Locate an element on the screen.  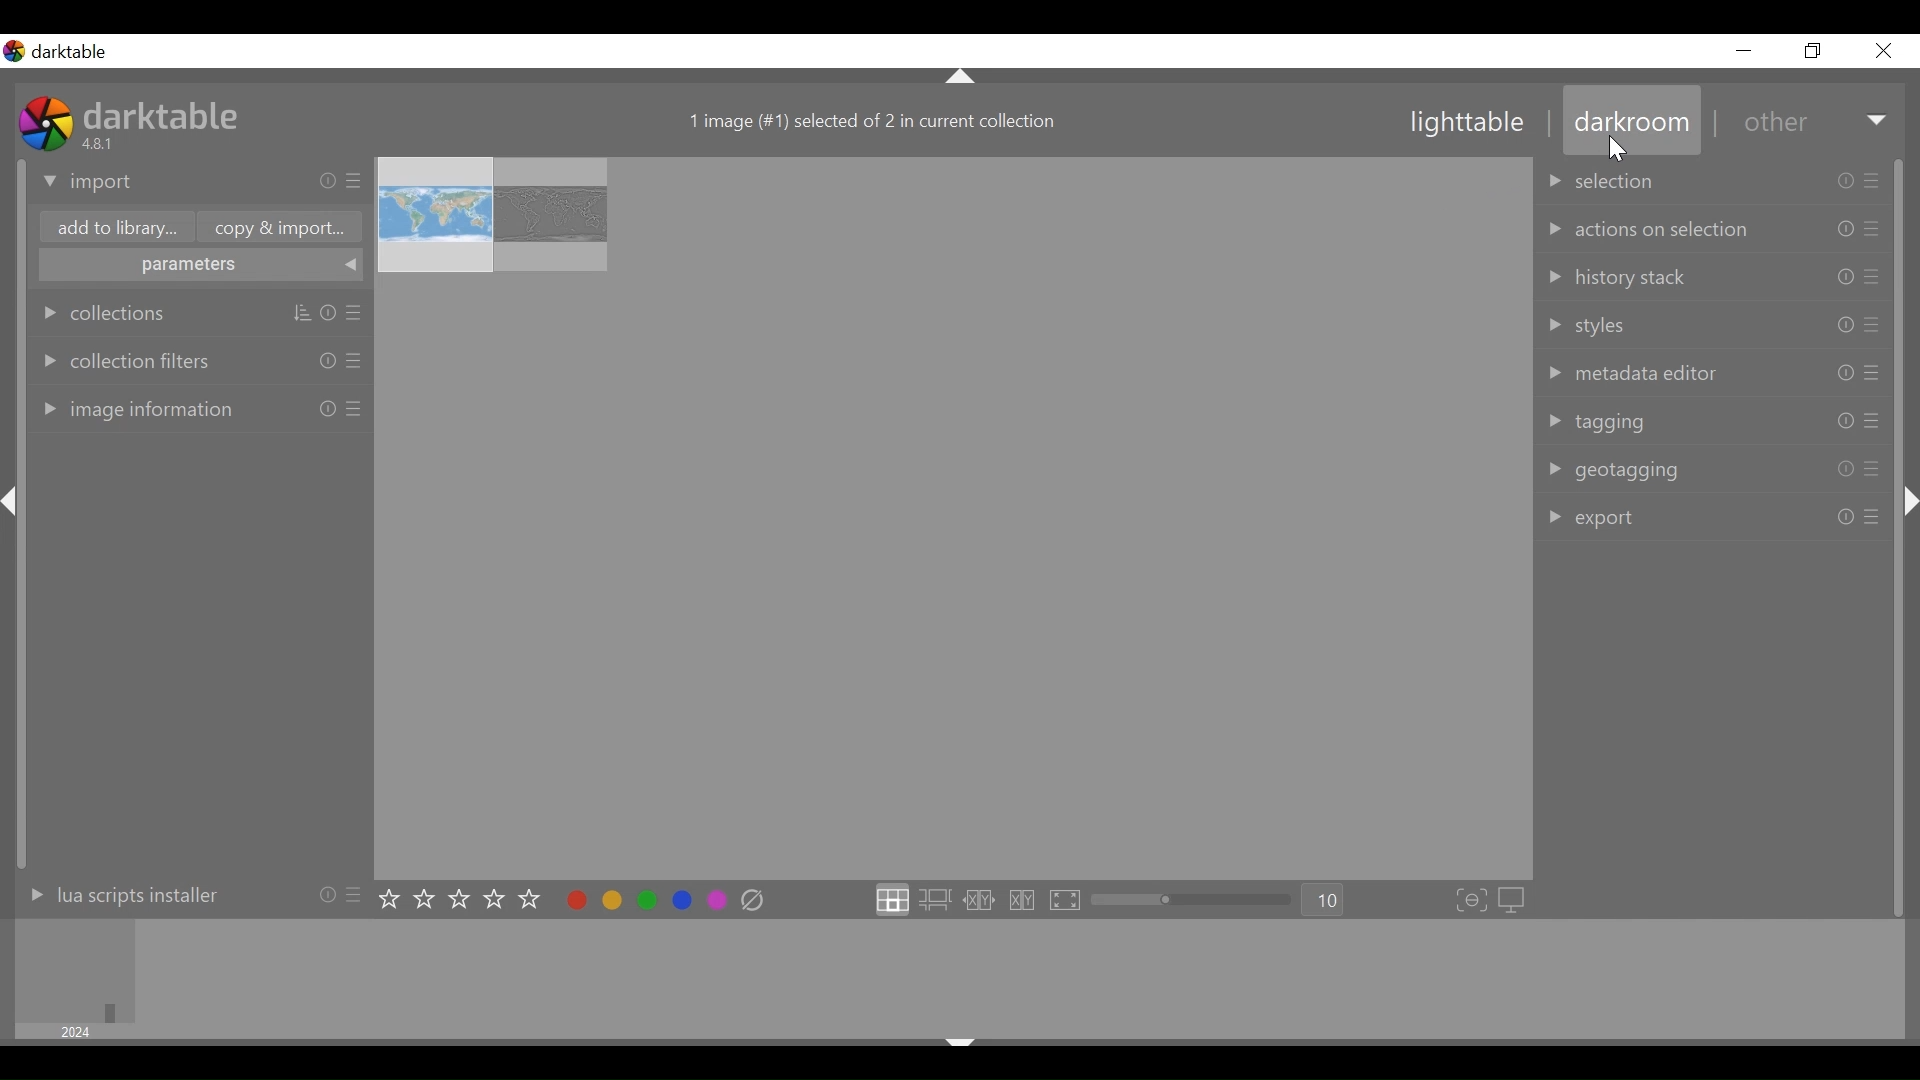
tagging is located at coordinates (1715, 420).